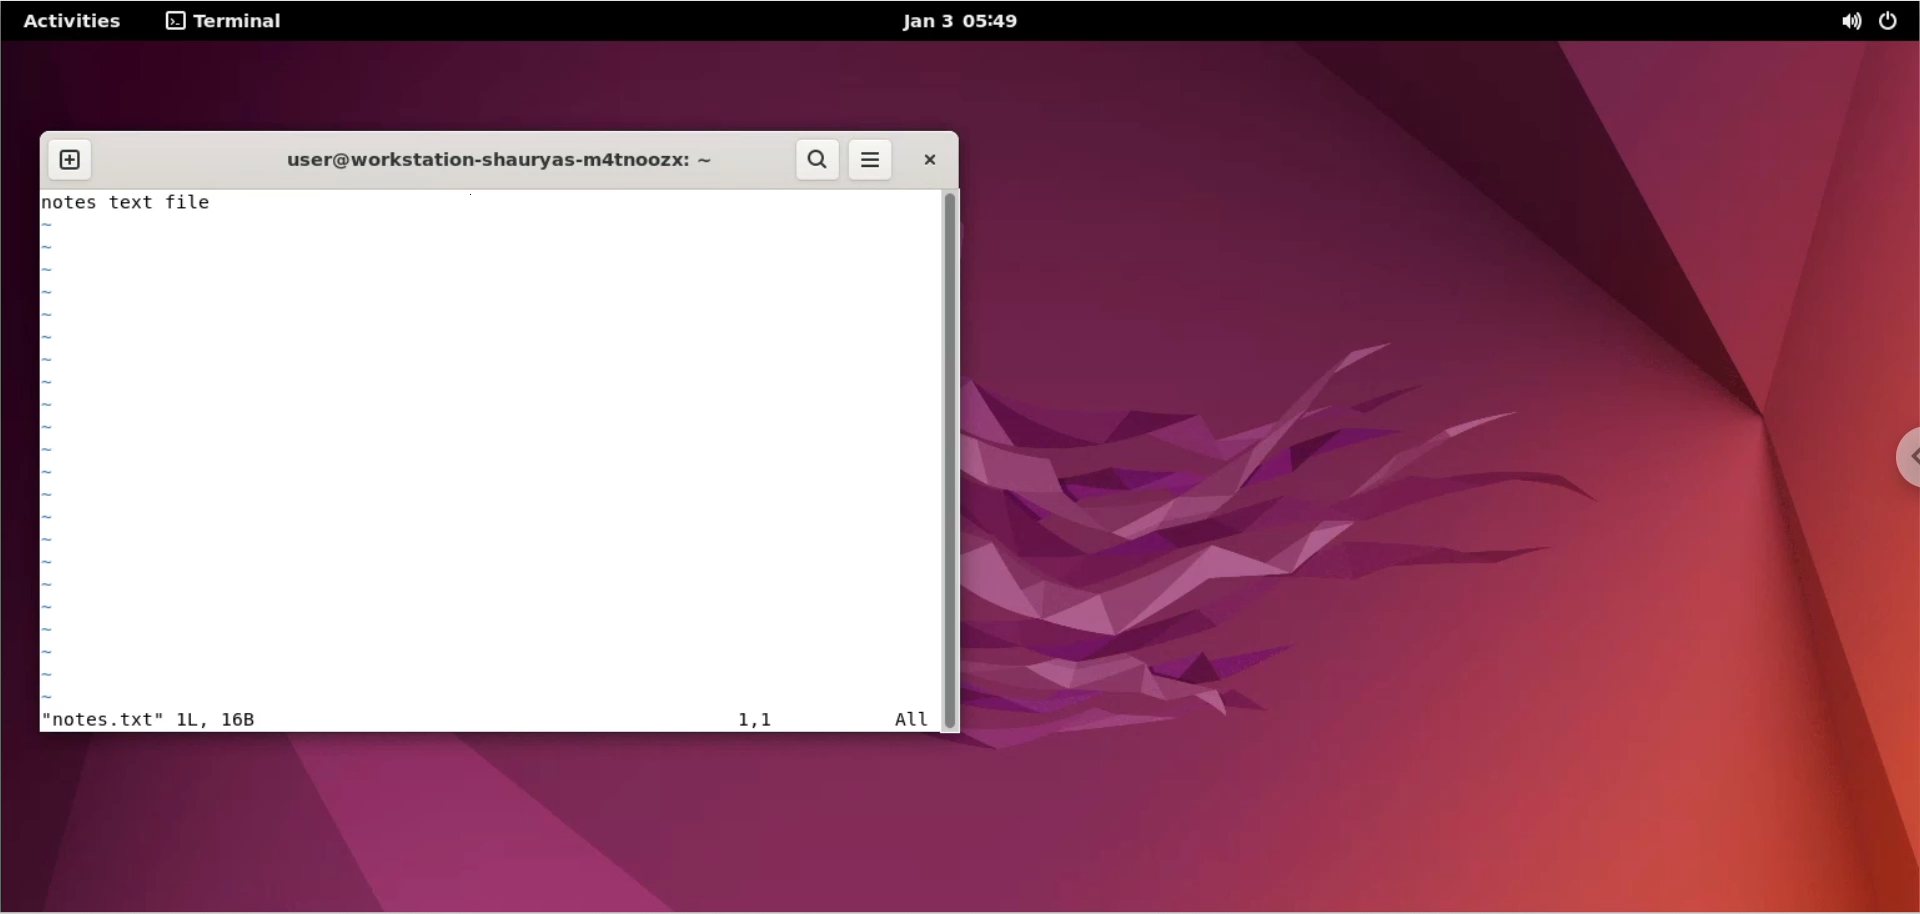 The height and width of the screenshot is (914, 1920). I want to click on "notes.txt", so click(103, 720).